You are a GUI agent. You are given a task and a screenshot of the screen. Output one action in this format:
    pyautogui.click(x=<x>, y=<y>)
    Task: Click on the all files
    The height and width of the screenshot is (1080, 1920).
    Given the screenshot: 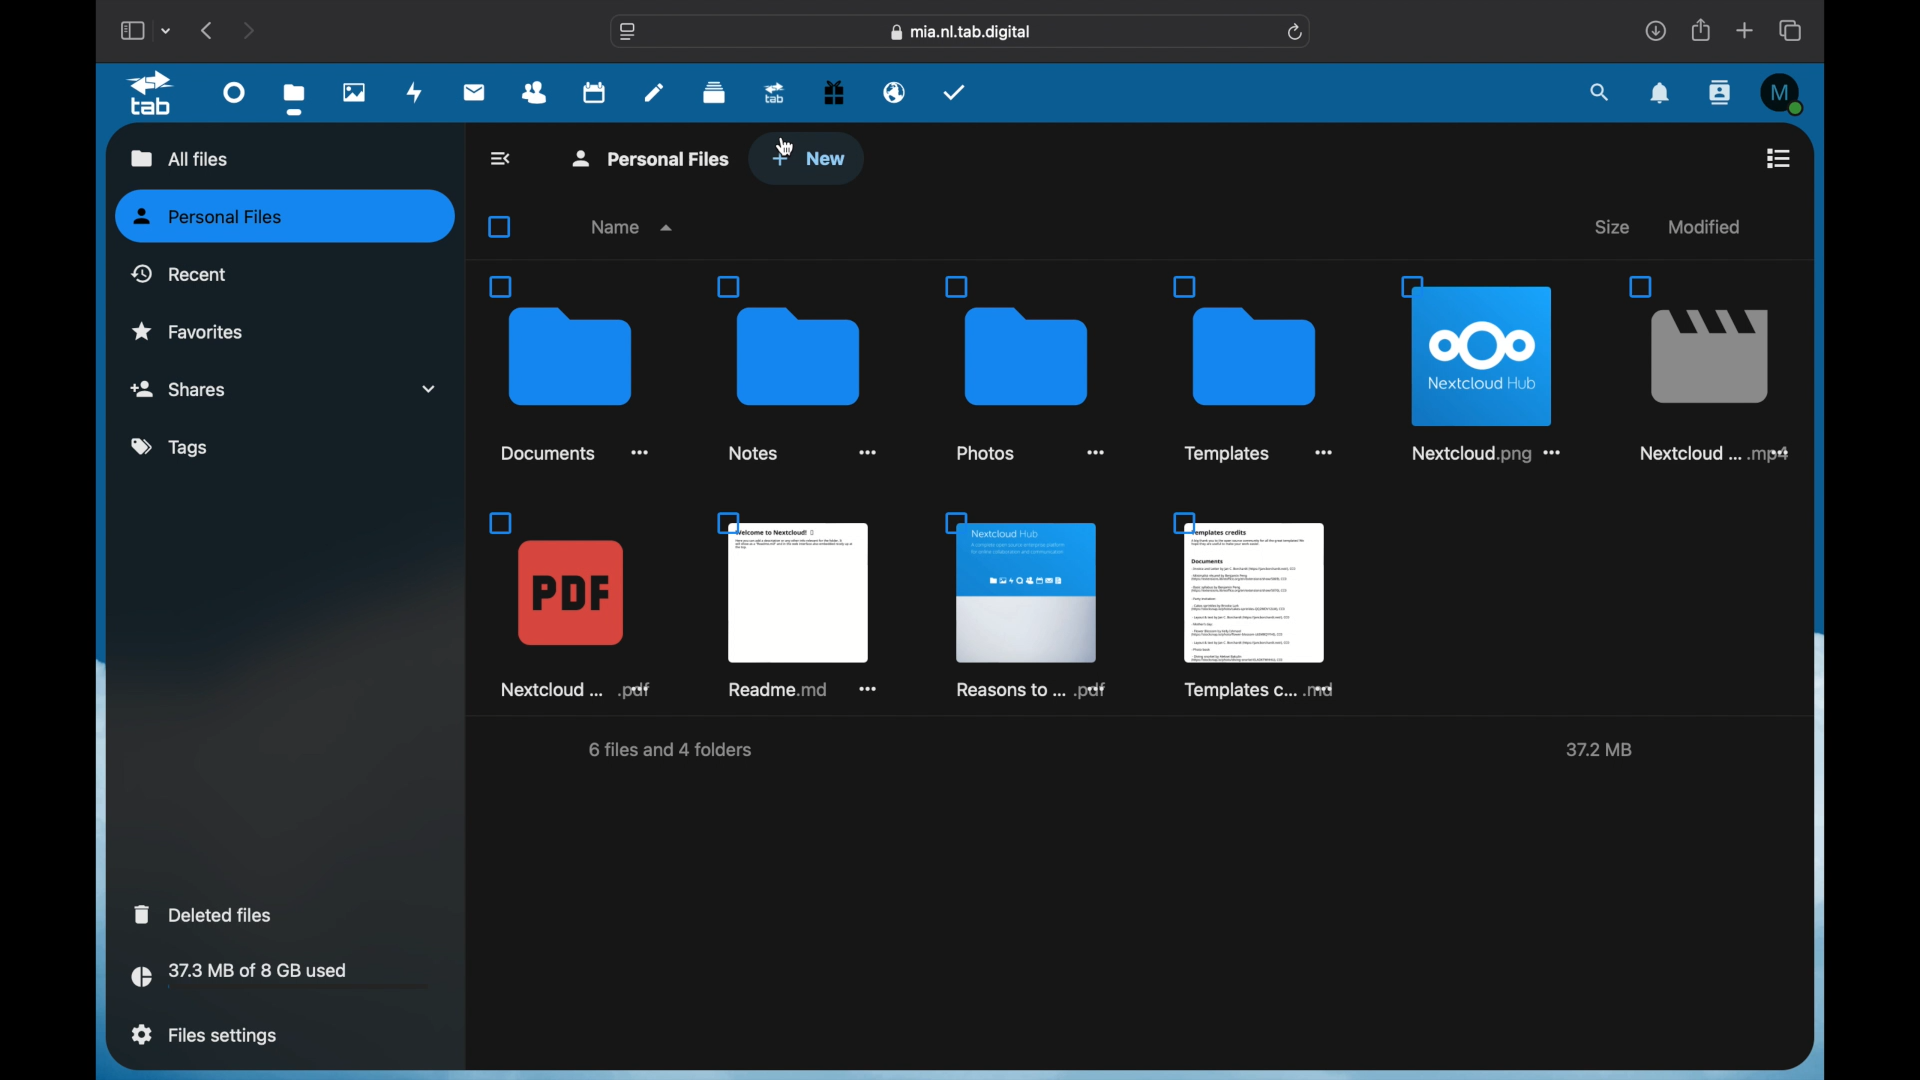 What is the action you would take?
    pyautogui.click(x=176, y=157)
    